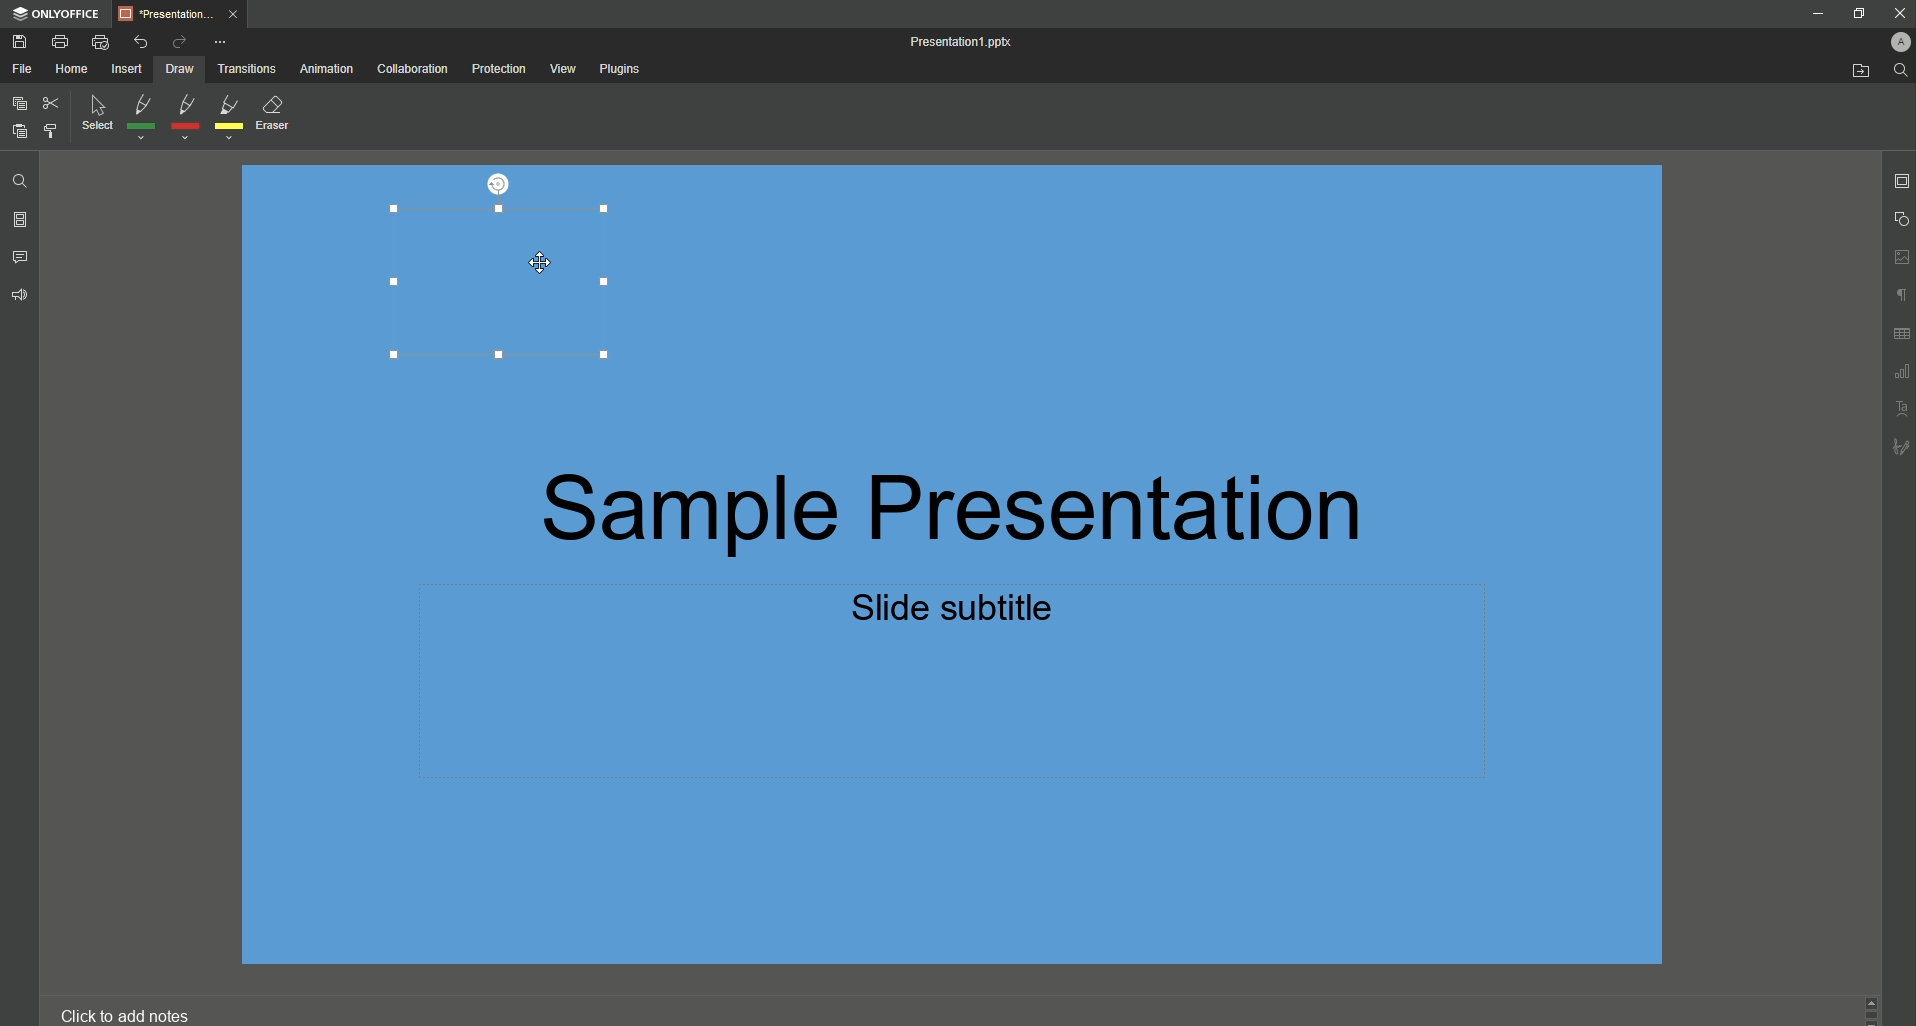  I want to click on Choose Styling, so click(49, 131).